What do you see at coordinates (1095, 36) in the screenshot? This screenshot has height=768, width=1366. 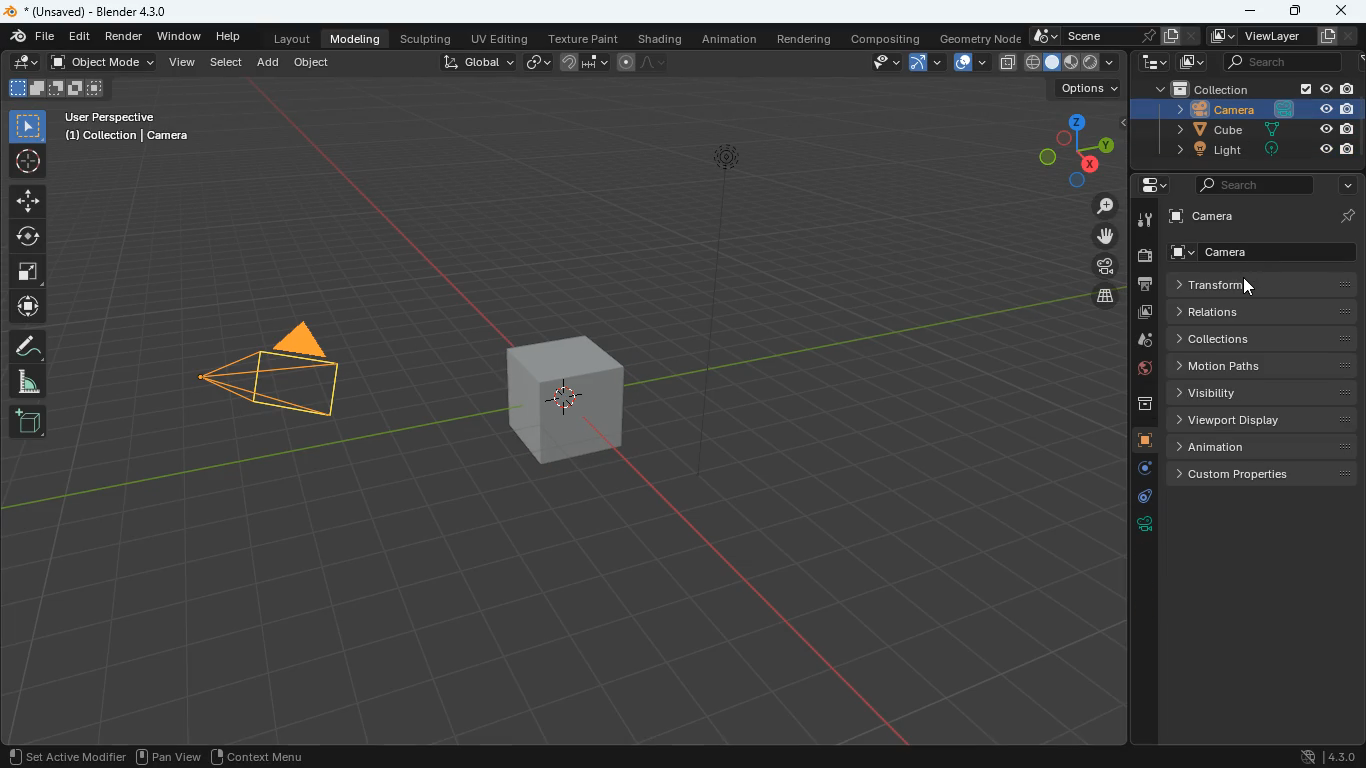 I see `scene` at bounding box center [1095, 36].